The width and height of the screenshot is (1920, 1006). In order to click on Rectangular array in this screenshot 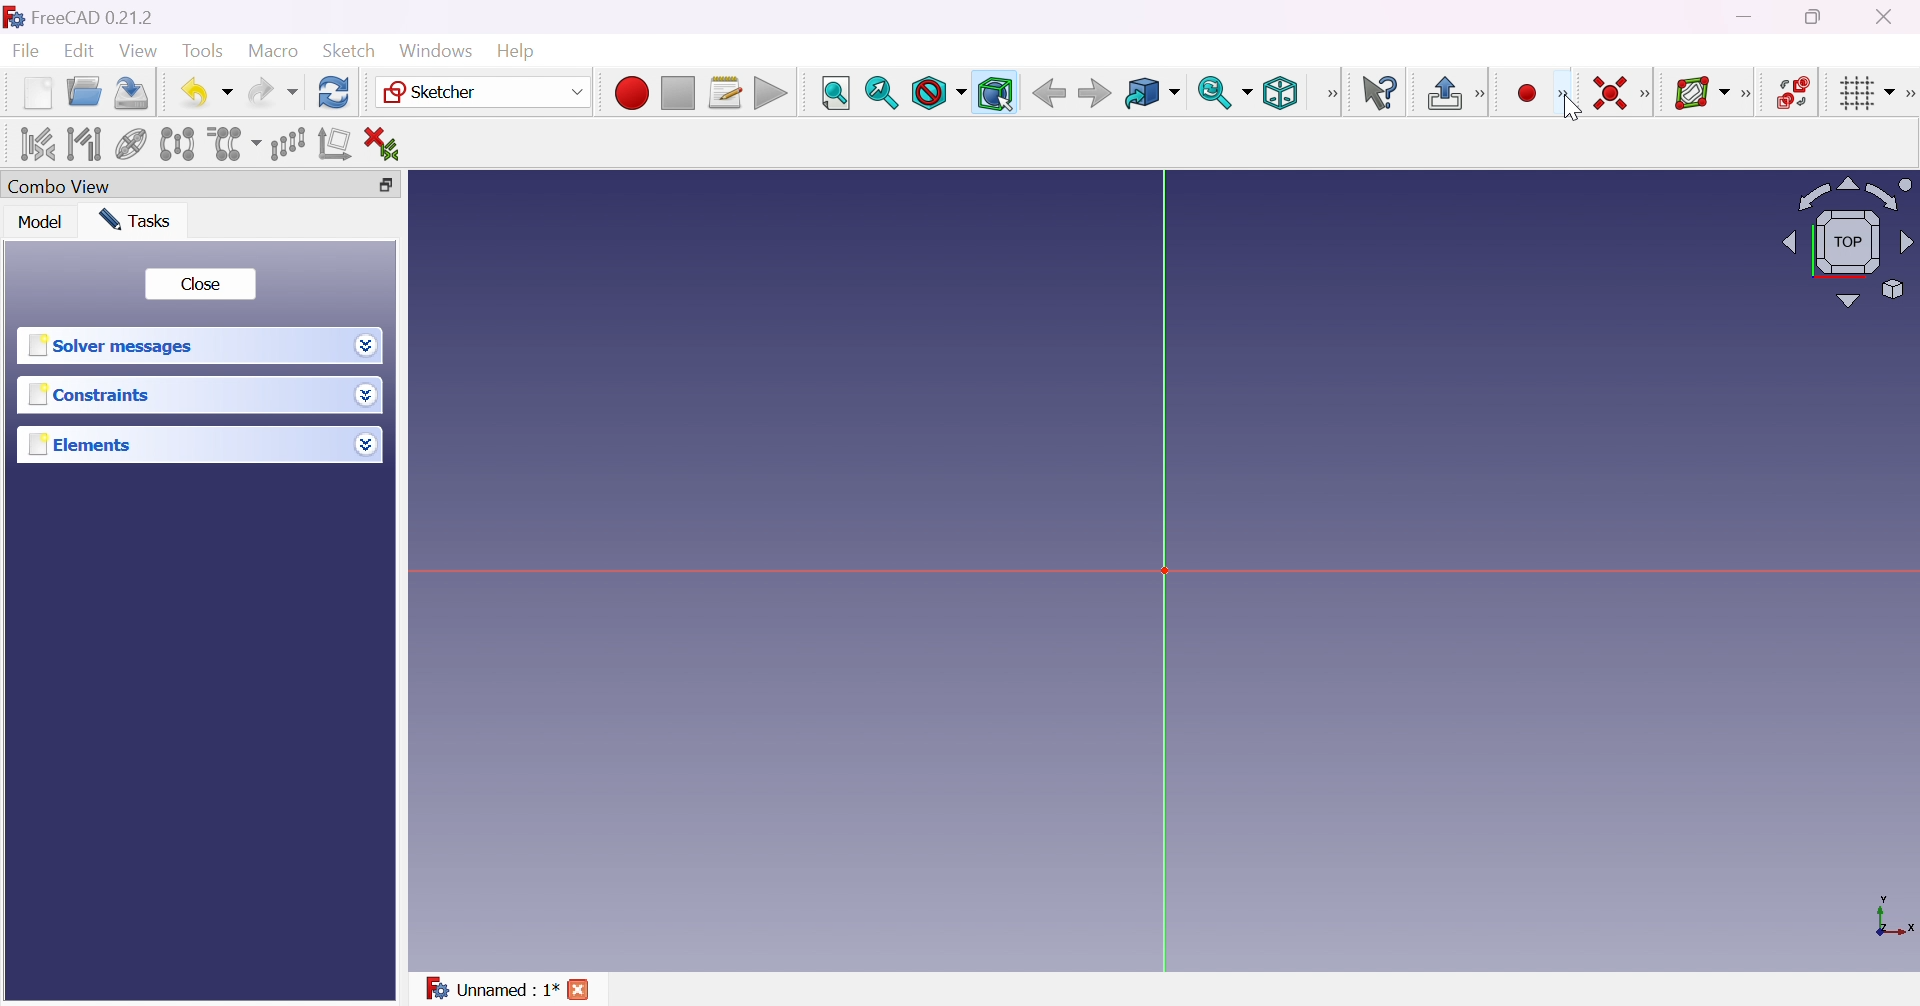, I will do `click(288, 144)`.